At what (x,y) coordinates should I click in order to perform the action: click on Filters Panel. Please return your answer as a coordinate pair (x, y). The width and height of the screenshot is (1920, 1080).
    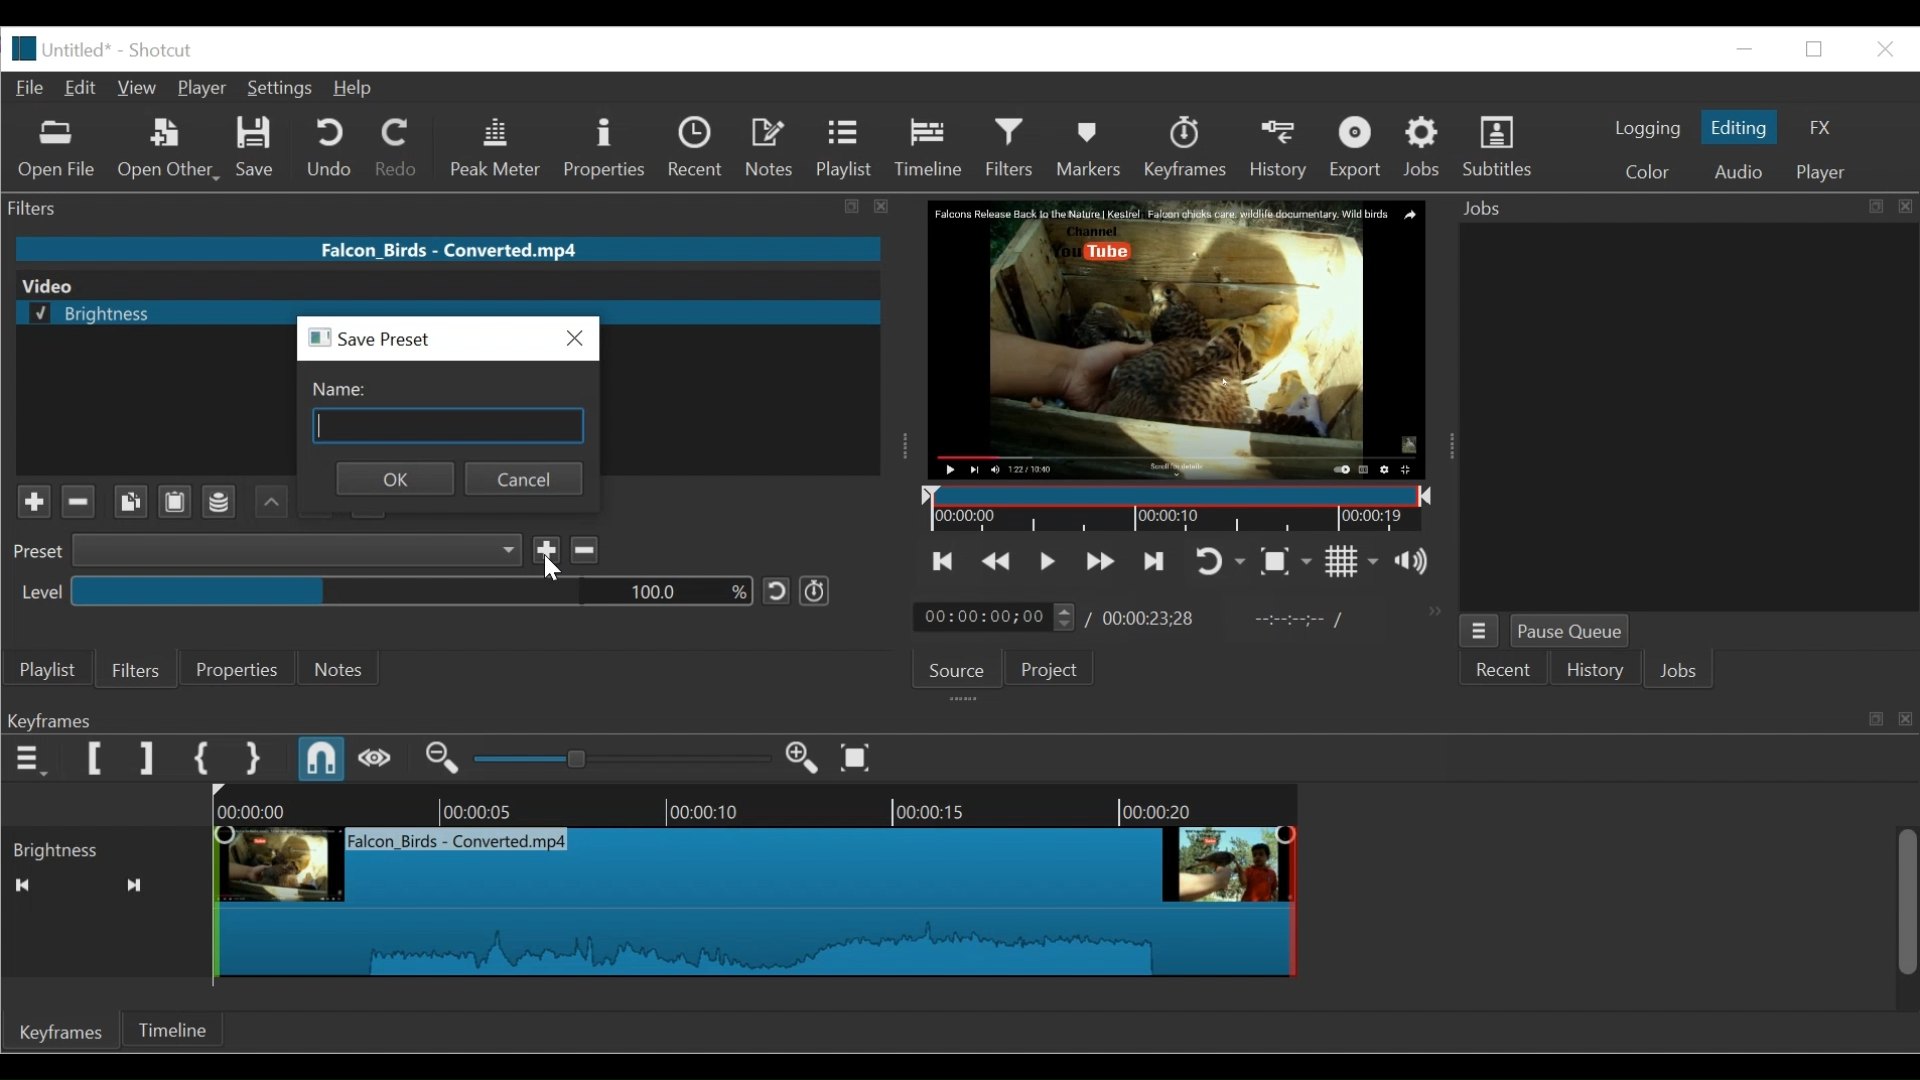
    Looking at the image, I should click on (454, 209).